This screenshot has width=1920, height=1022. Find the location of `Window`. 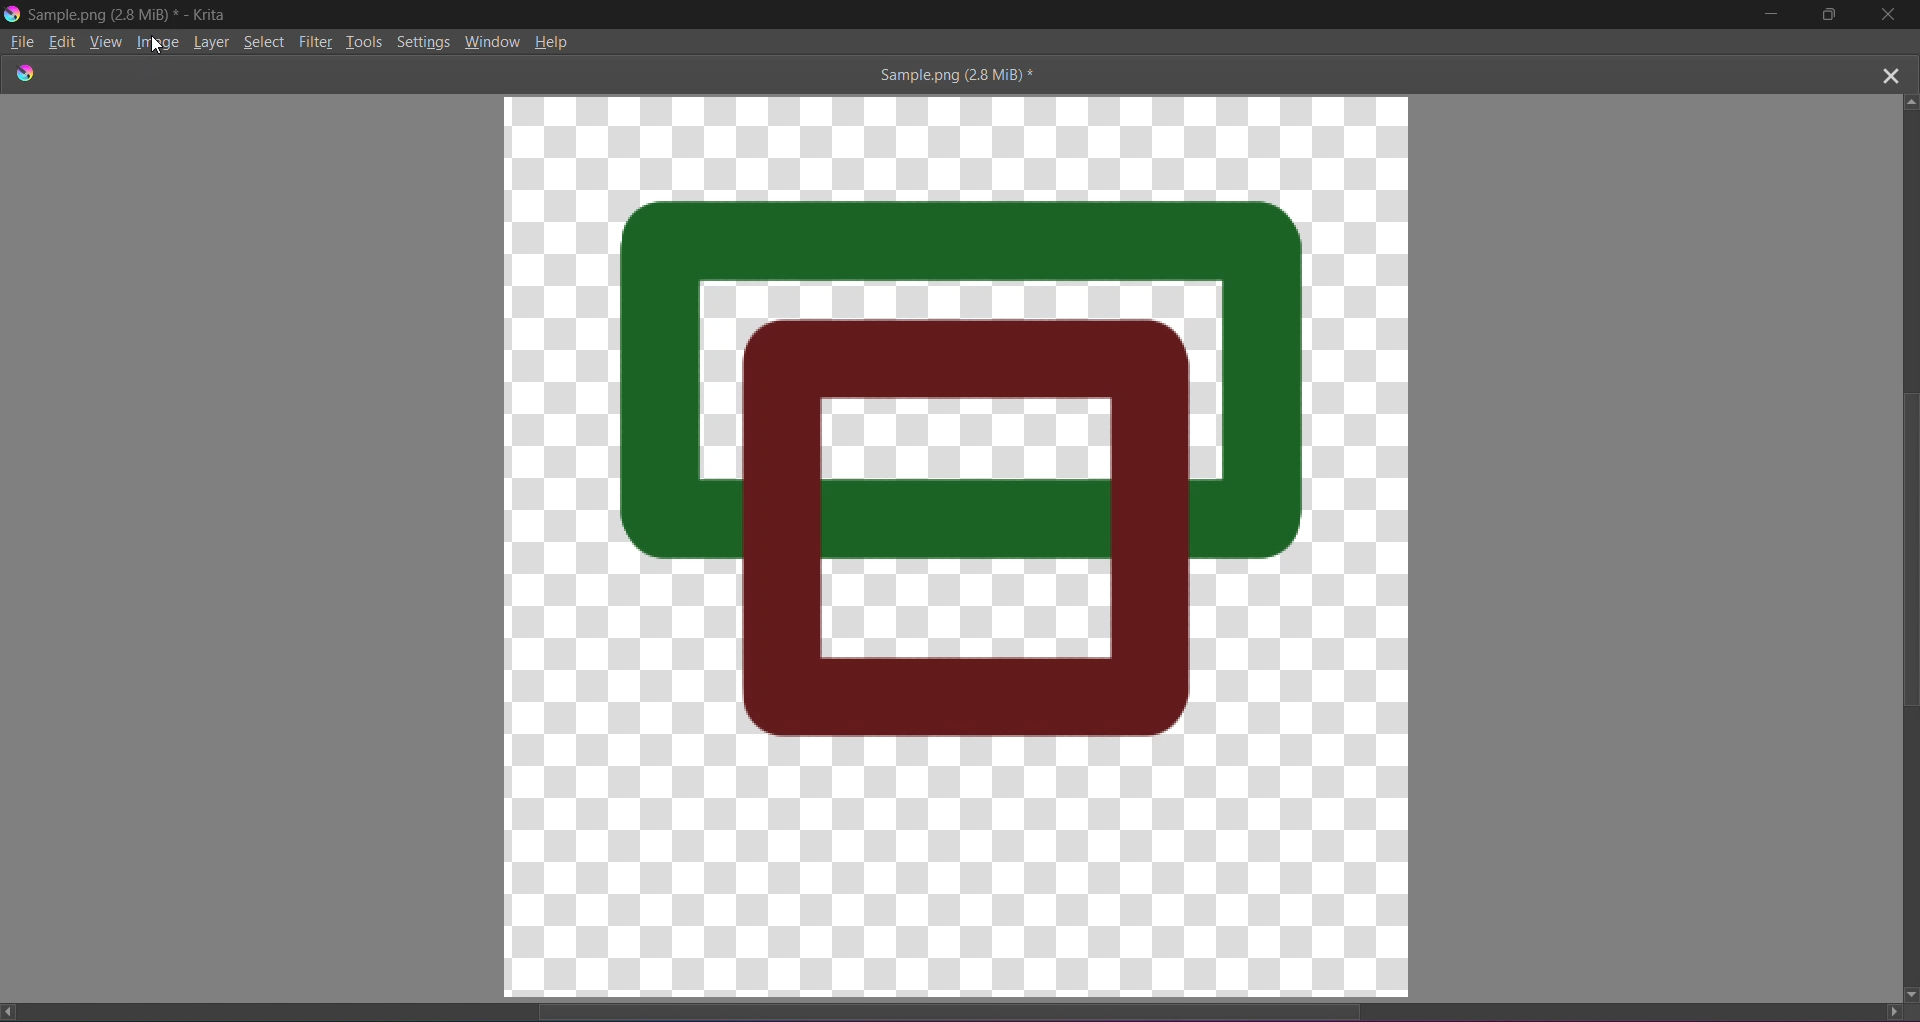

Window is located at coordinates (493, 39).